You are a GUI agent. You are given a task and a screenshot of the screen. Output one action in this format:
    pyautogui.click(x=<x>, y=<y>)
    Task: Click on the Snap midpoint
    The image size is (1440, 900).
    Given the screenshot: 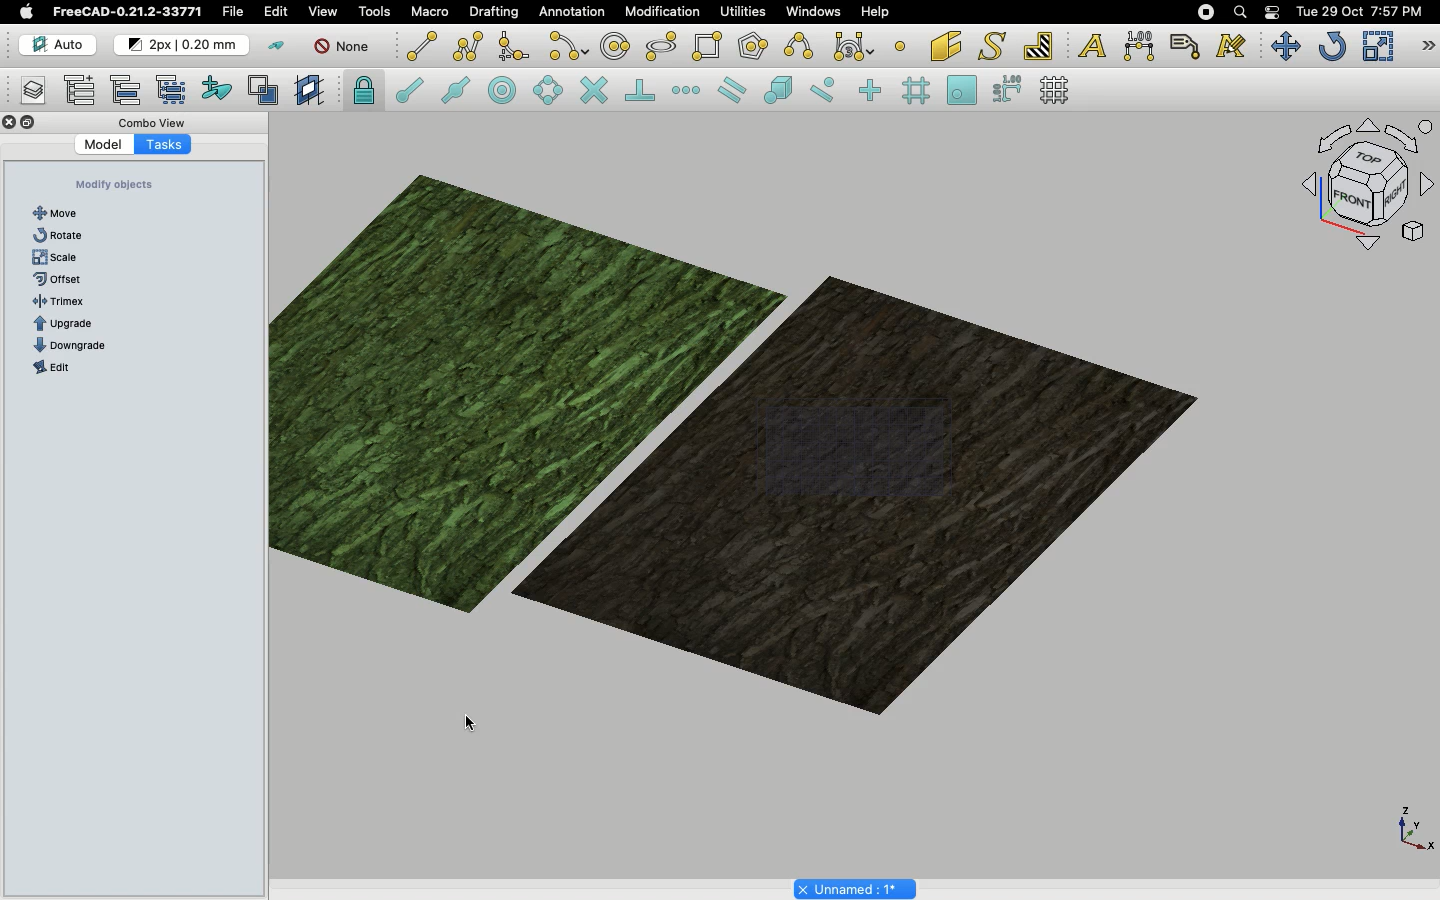 What is the action you would take?
    pyautogui.click(x=457, y=93)
    